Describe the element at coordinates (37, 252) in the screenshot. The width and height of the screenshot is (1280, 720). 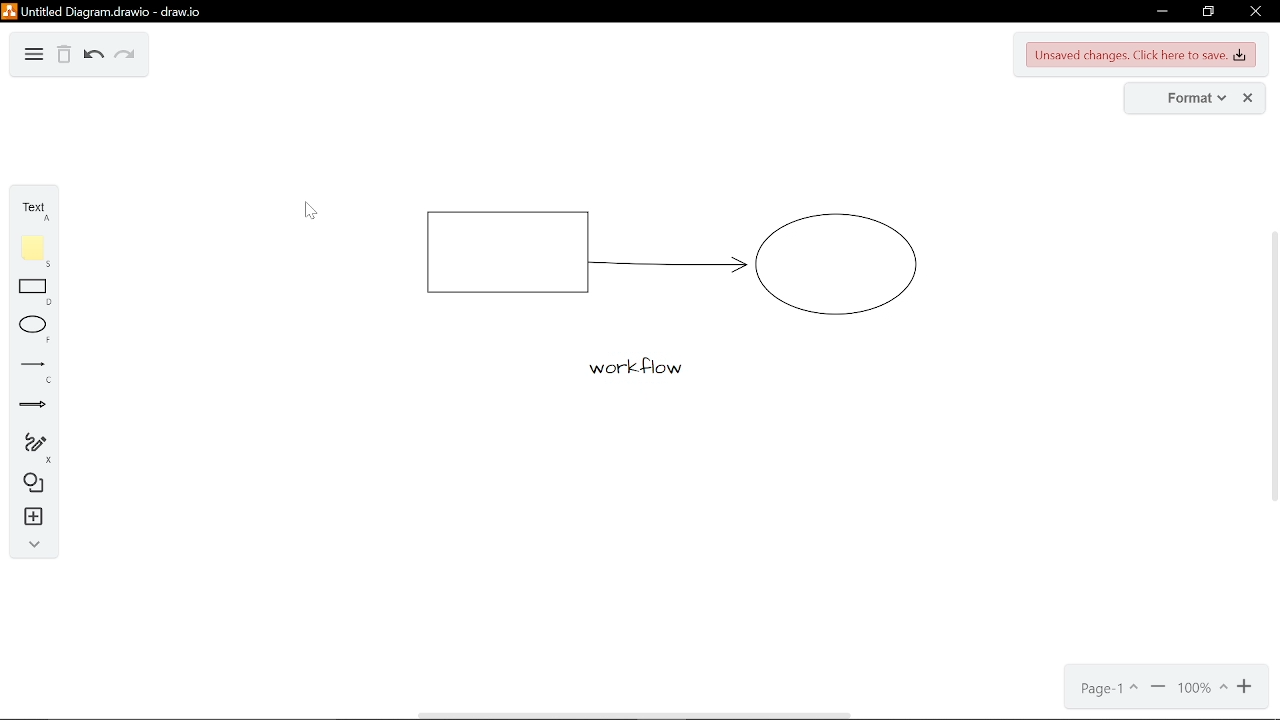
I see `note` at that location.